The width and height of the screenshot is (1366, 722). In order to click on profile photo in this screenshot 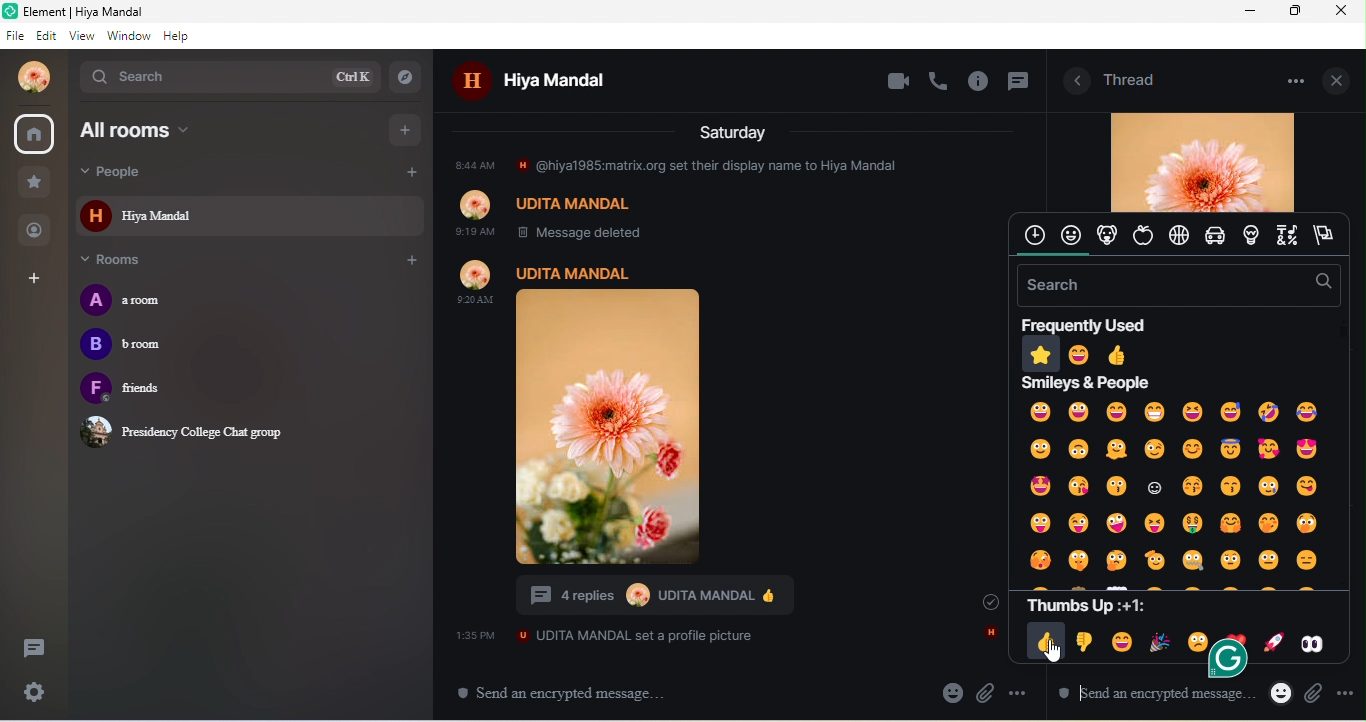, I will do `click(28, 77)`.